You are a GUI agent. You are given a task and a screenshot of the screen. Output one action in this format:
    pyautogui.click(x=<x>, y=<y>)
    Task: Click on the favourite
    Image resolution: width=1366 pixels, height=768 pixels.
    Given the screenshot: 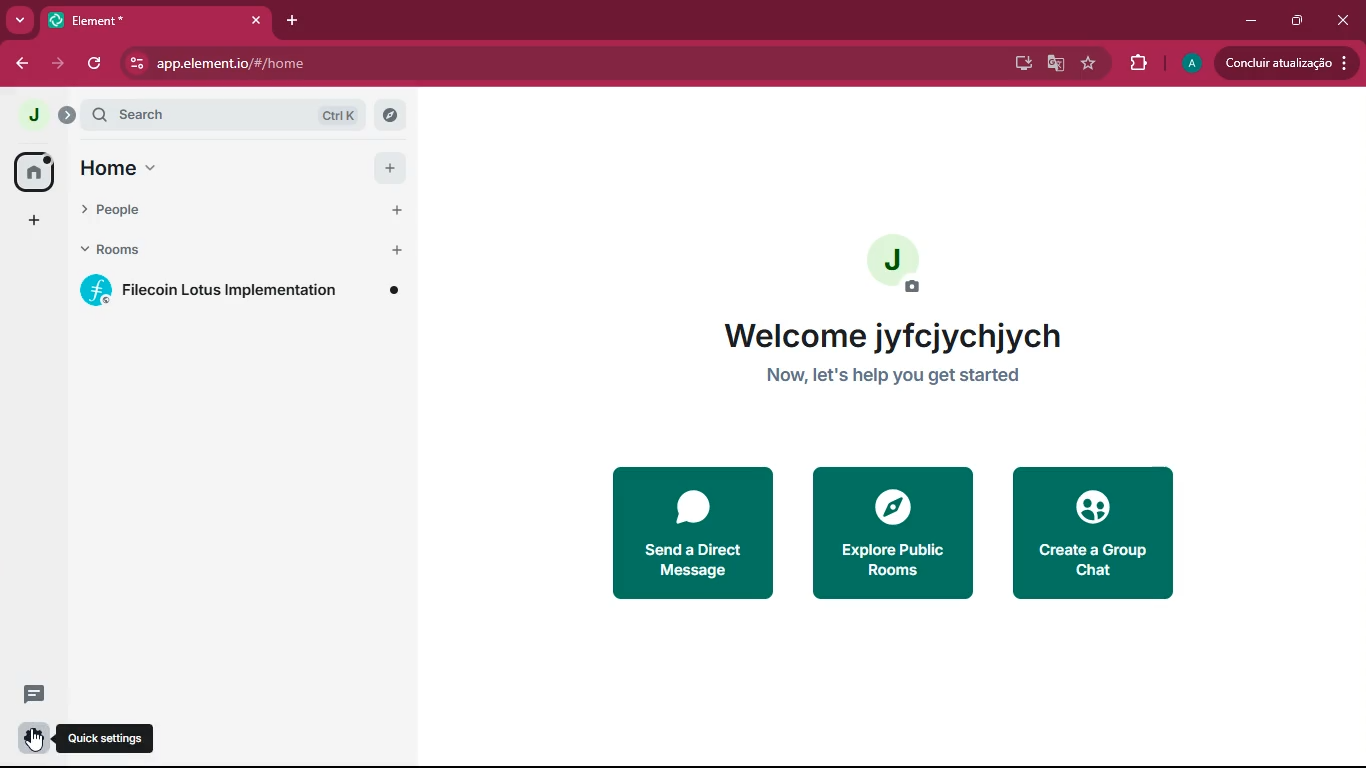 What is the action you would take?
    pyautogui.click(x=1091, y=64)
    